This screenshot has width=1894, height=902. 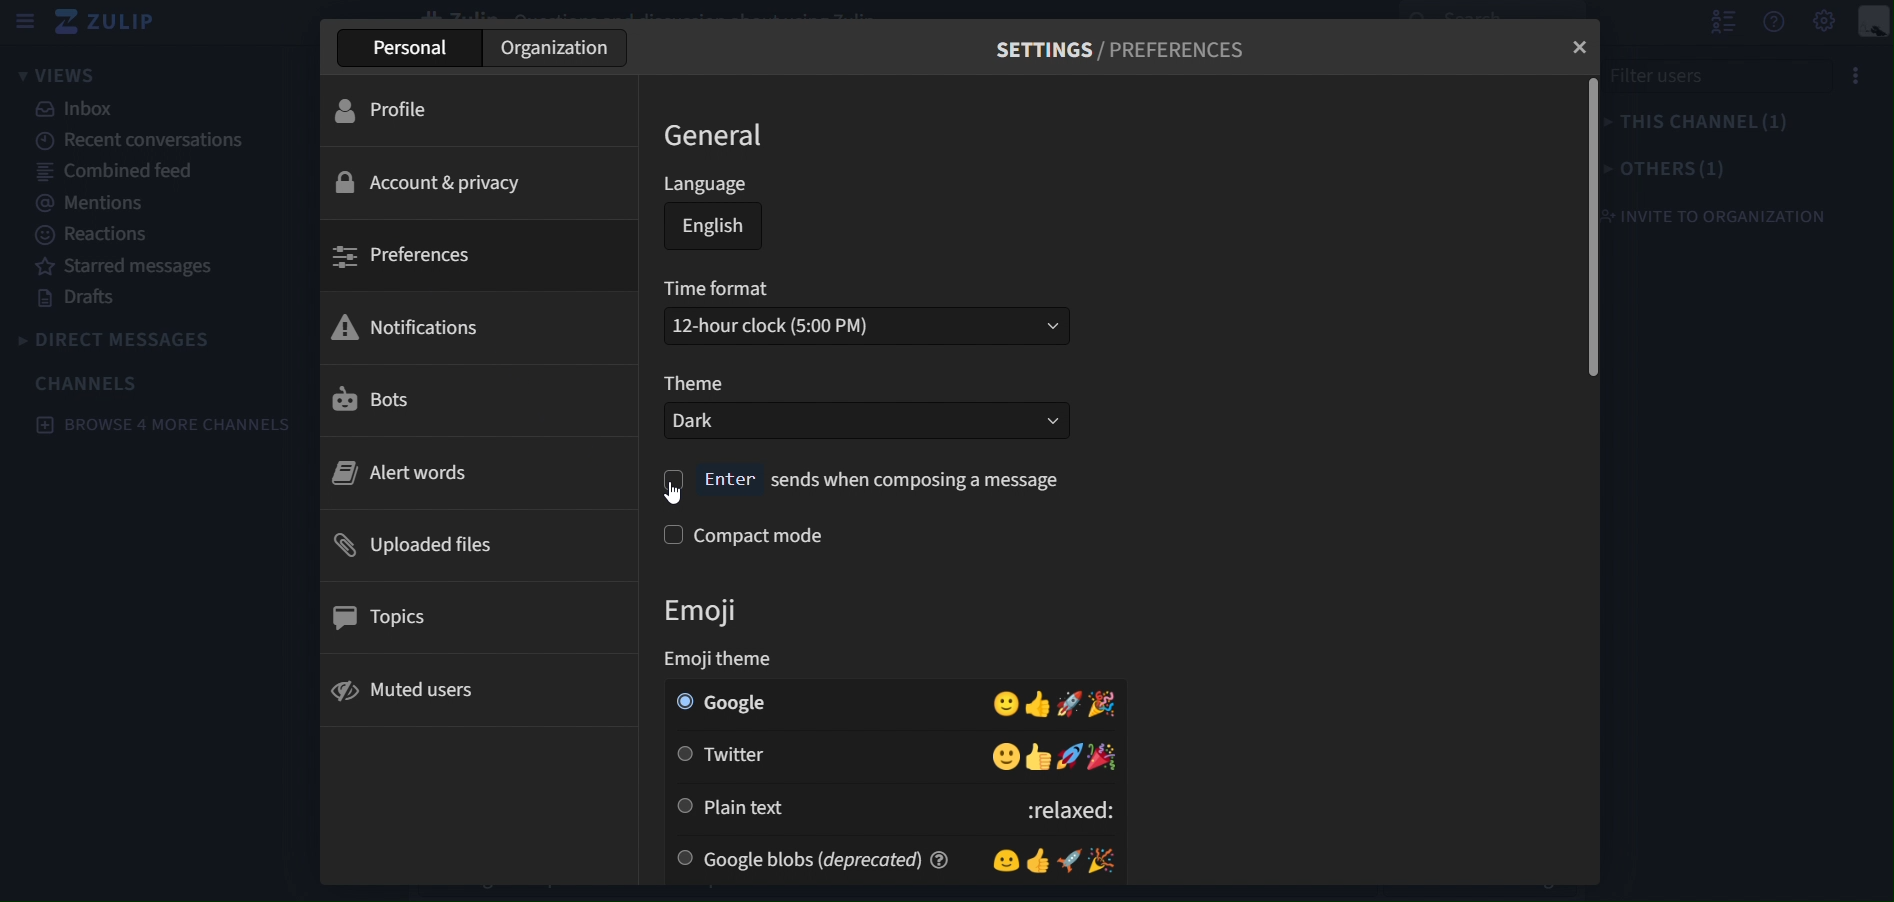 What do you see at coordinates (682, 754) in the screenshot?
I see `Checkbox` at bounding box center [682, 754].